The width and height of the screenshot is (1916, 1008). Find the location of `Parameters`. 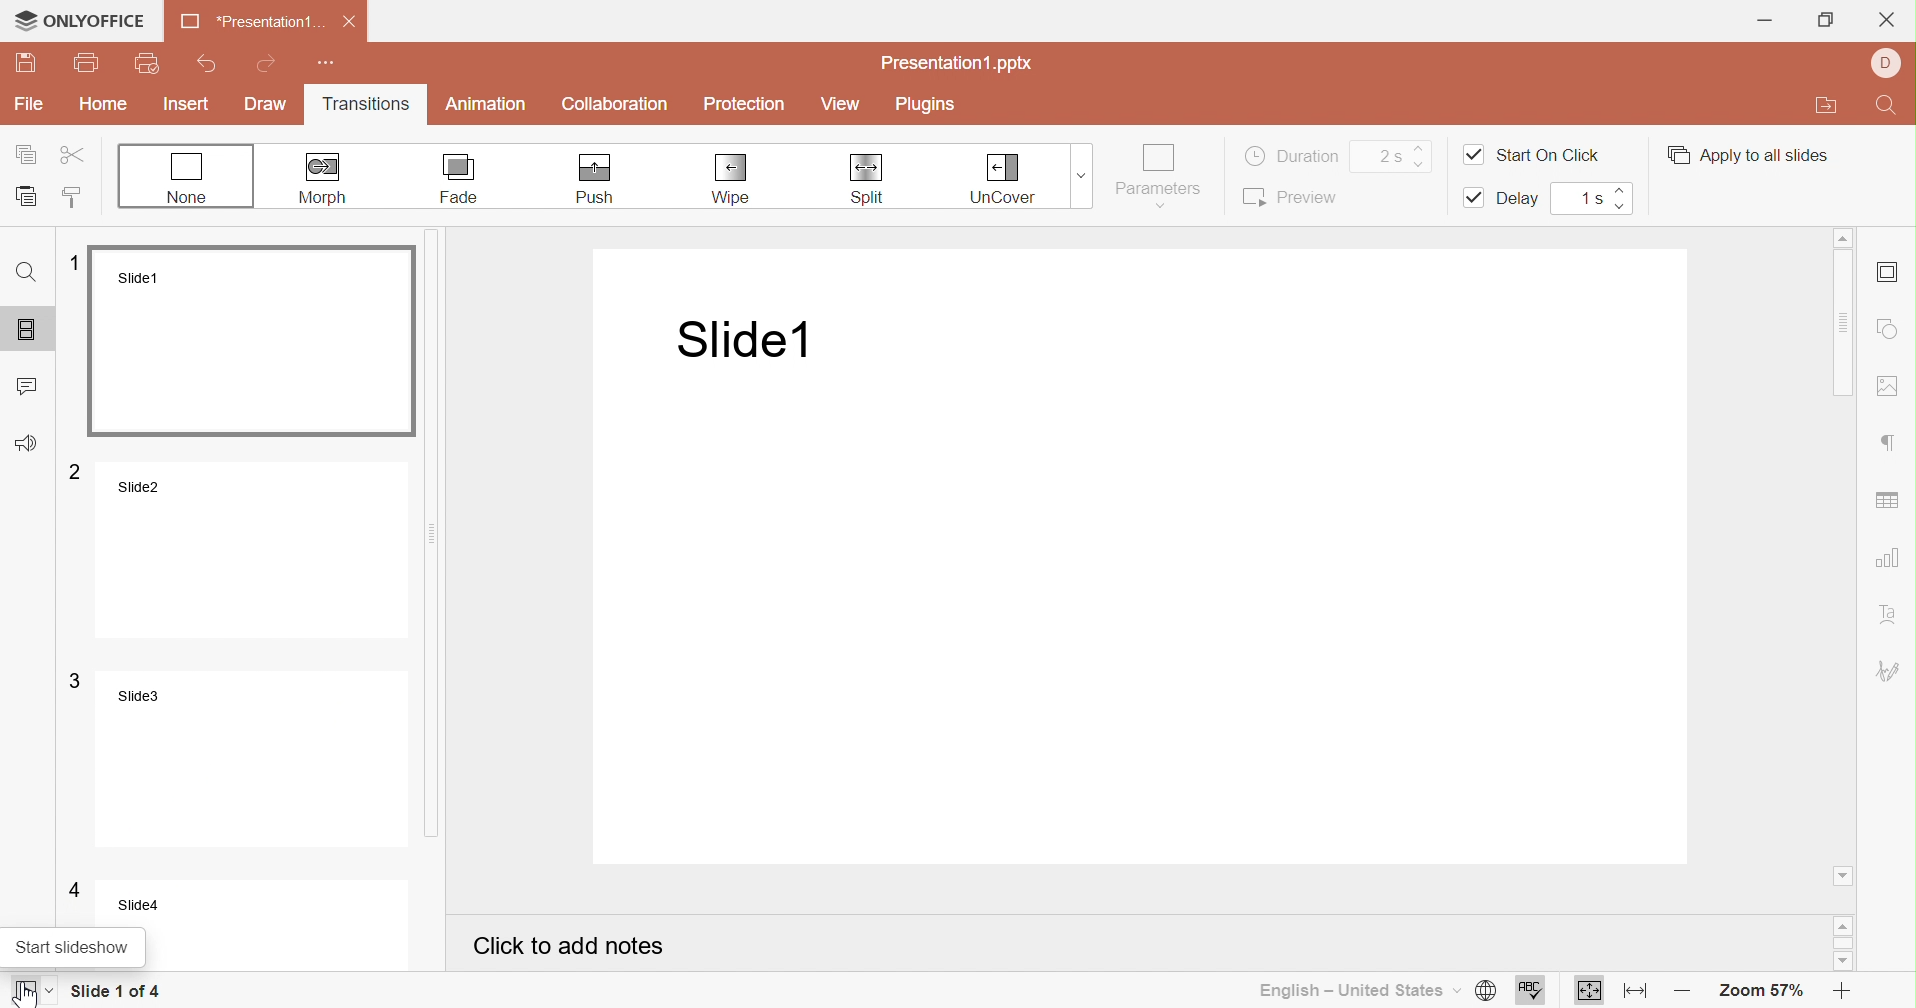

Parameters is located at coordinates (1159, 175).